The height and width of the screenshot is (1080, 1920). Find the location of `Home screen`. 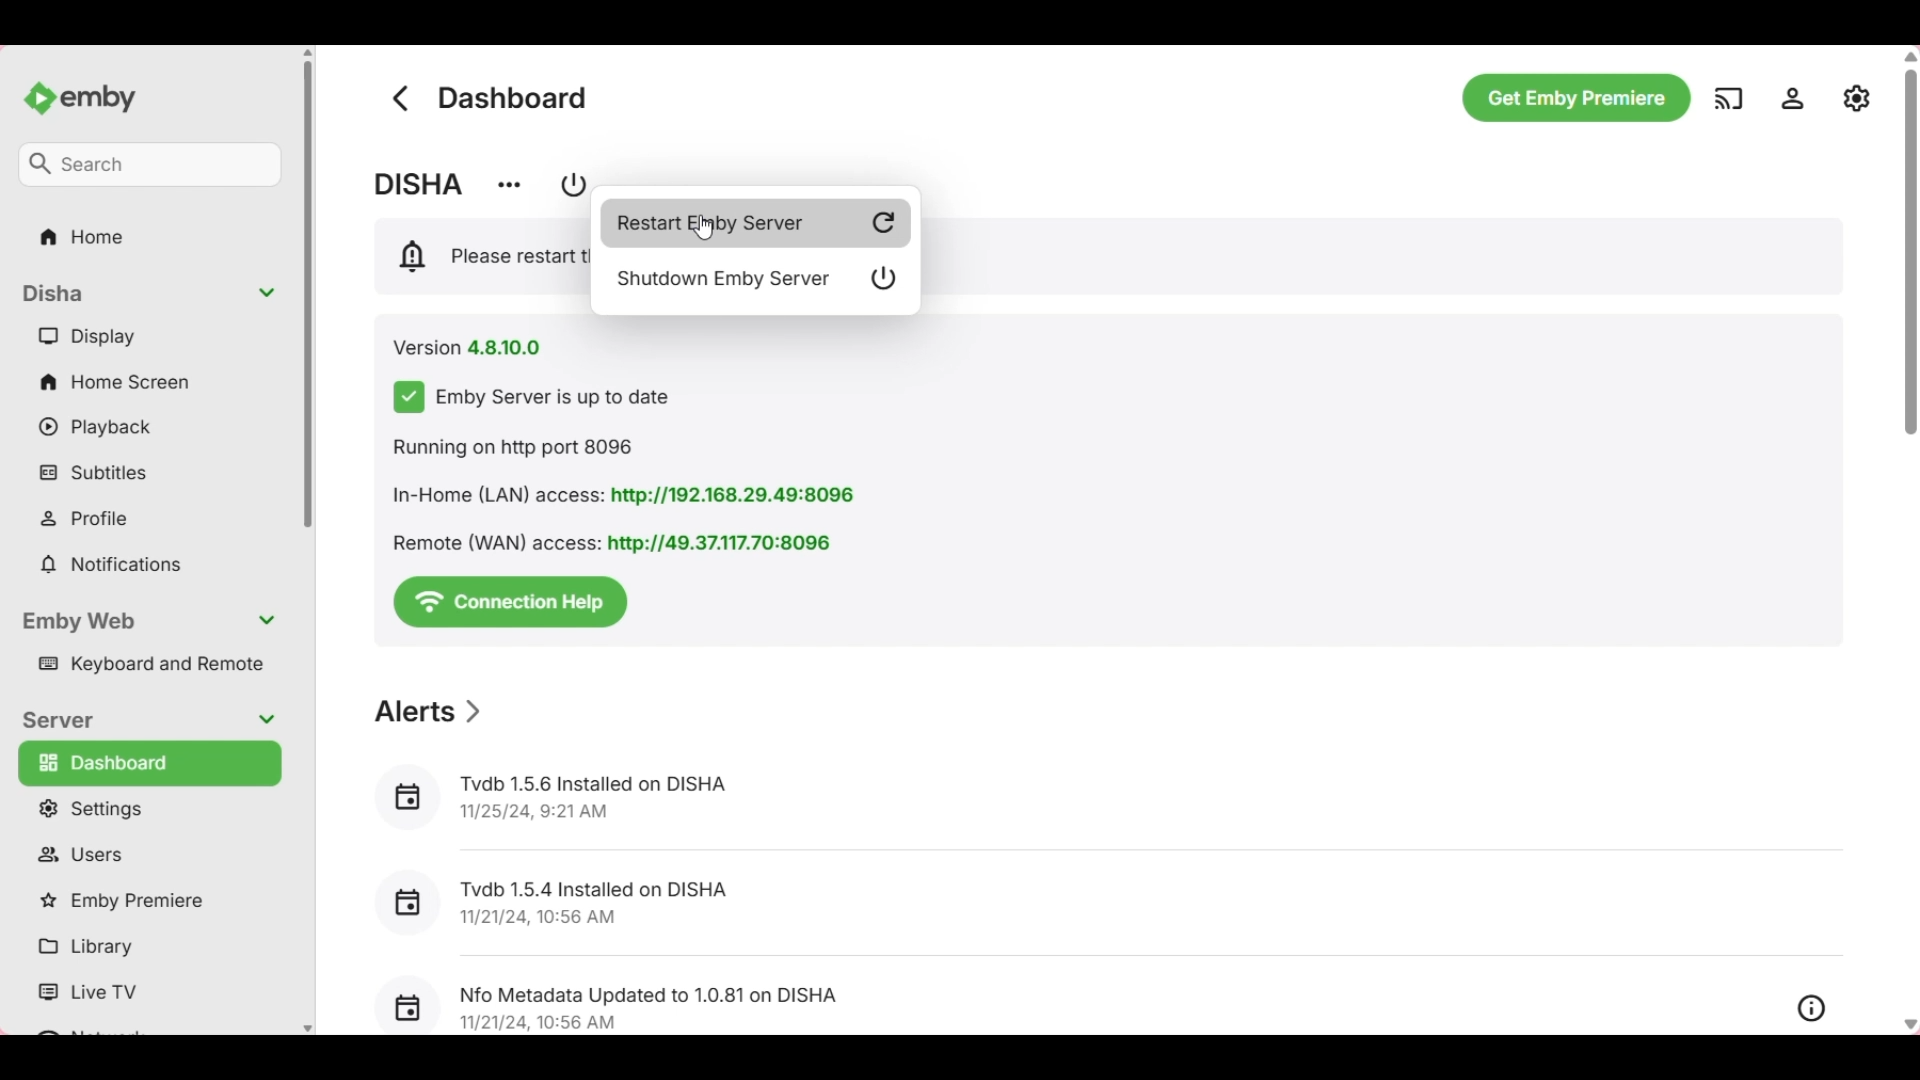

Home screen is located at coordinates (150, 381).